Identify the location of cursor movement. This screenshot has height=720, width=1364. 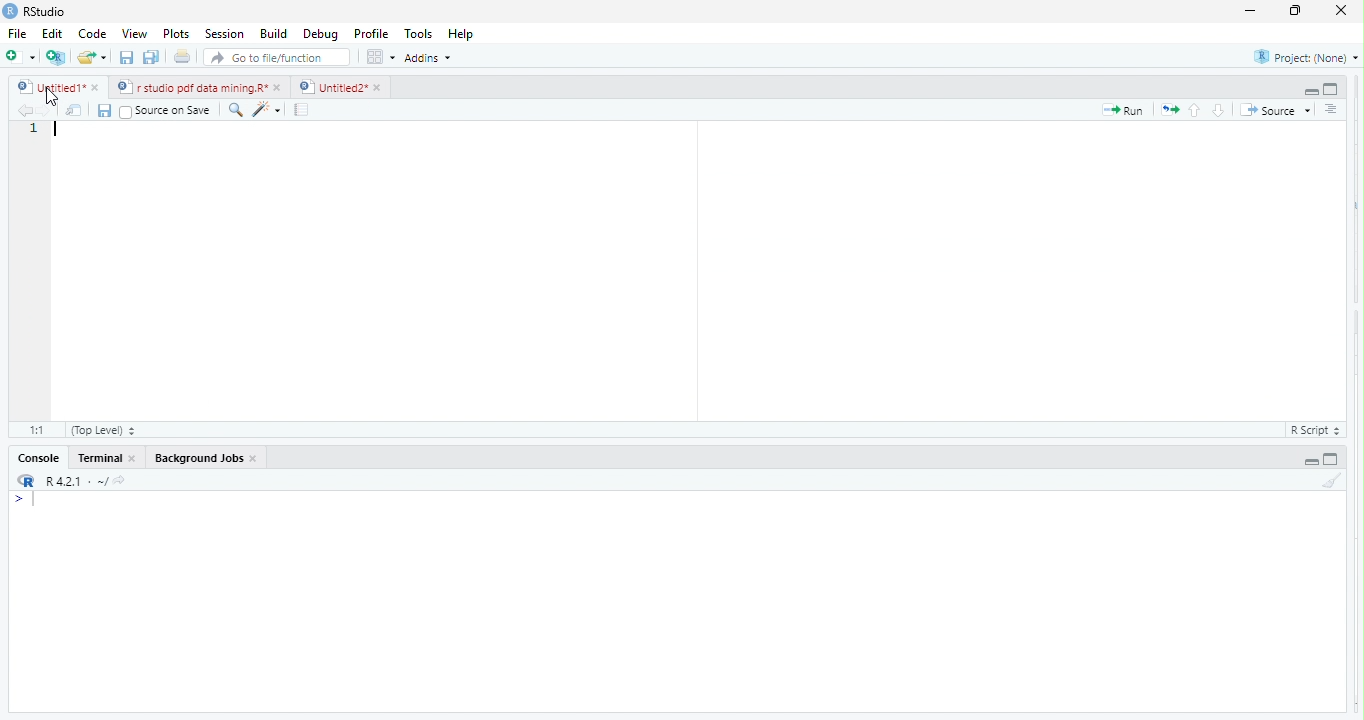
(52, 97).